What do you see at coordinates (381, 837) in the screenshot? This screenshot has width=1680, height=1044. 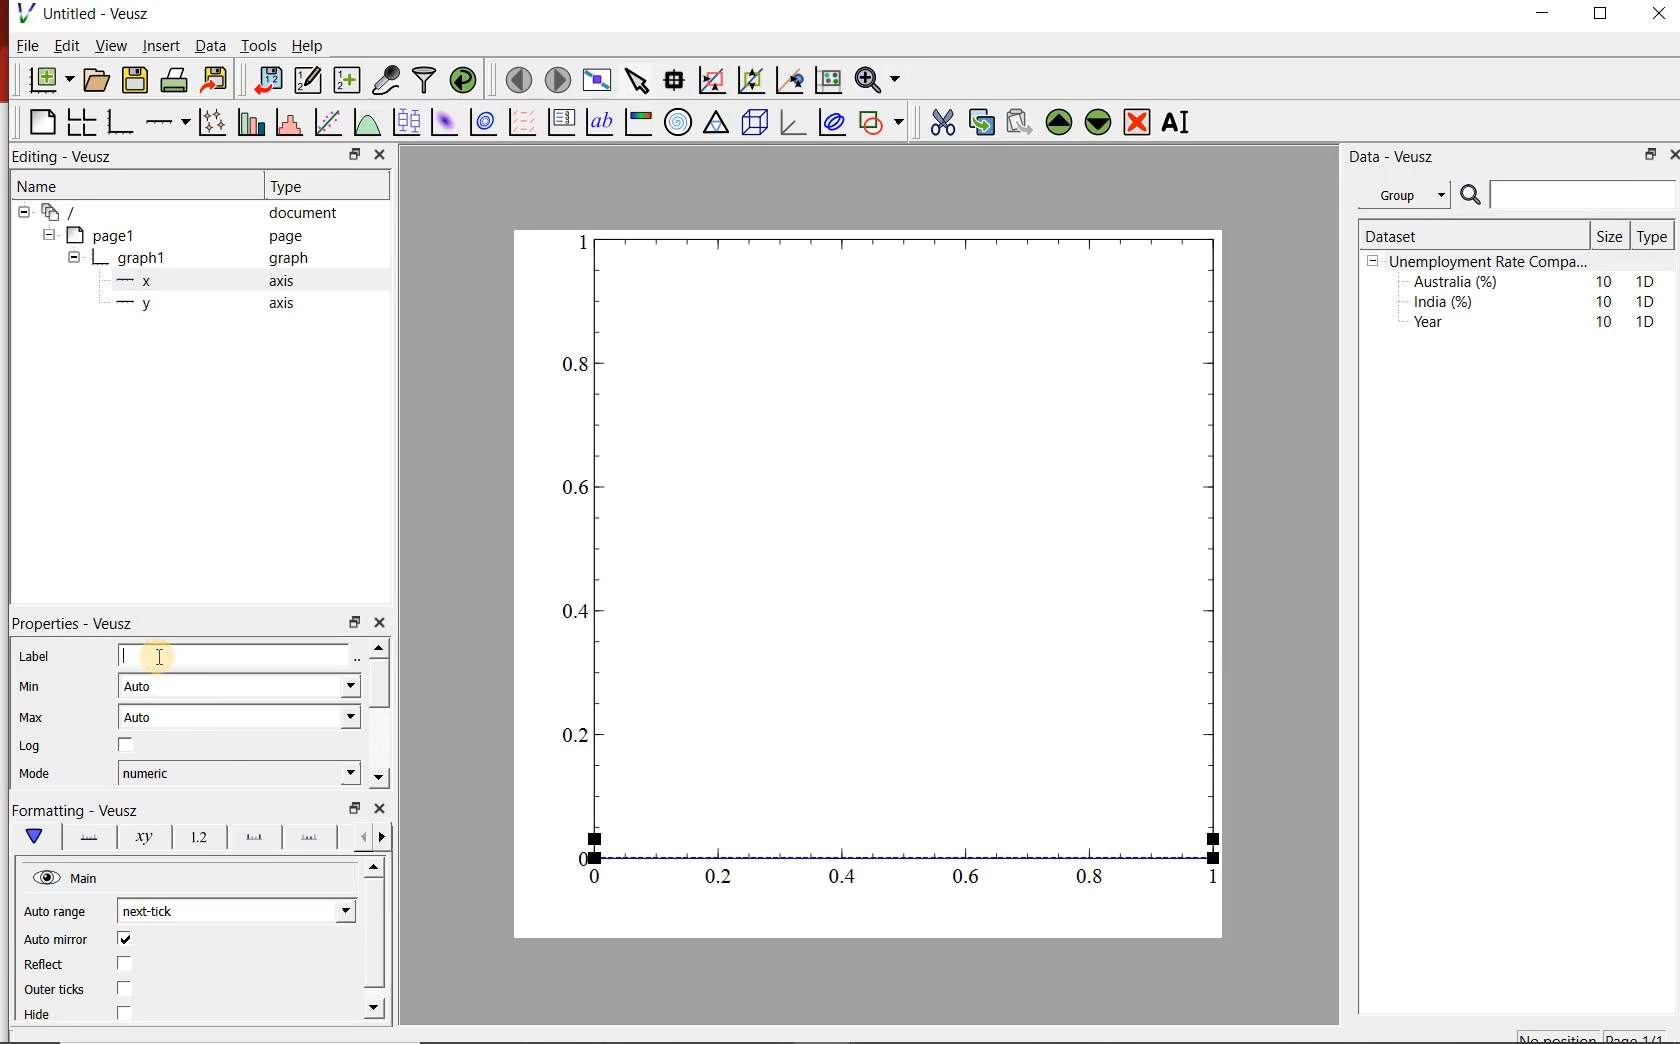 I see `move right` at bounding box center [381, 837].